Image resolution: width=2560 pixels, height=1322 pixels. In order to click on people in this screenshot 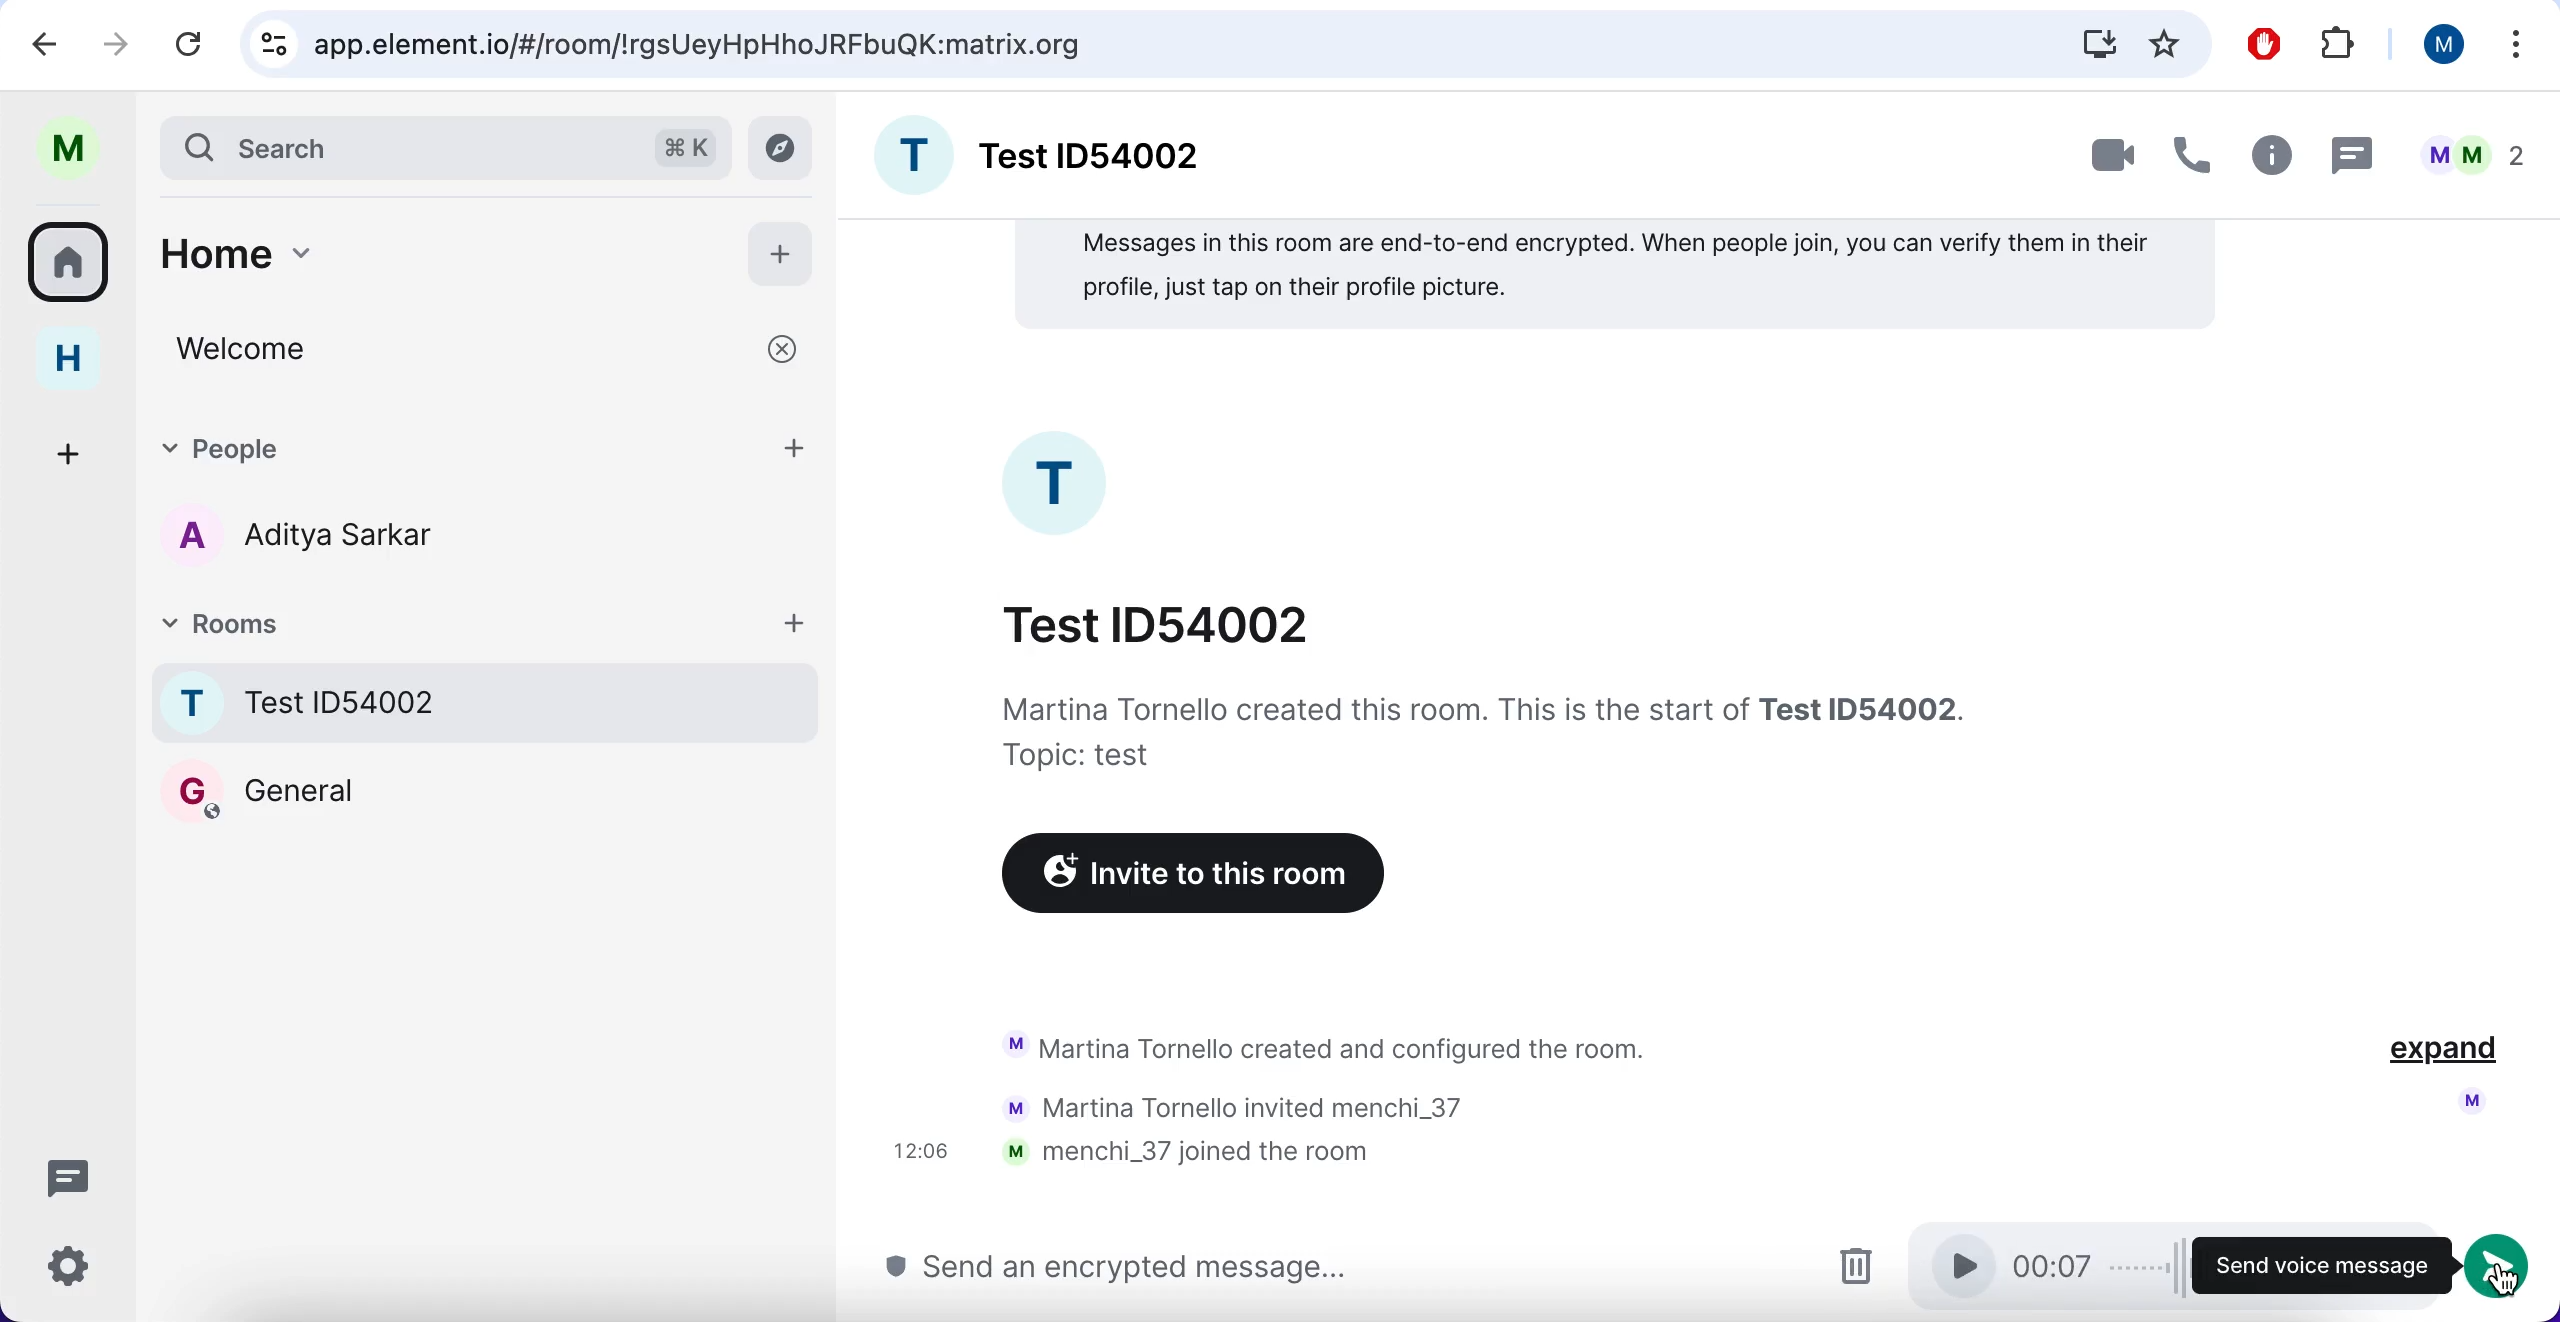, I will do `click(488, 447)`.